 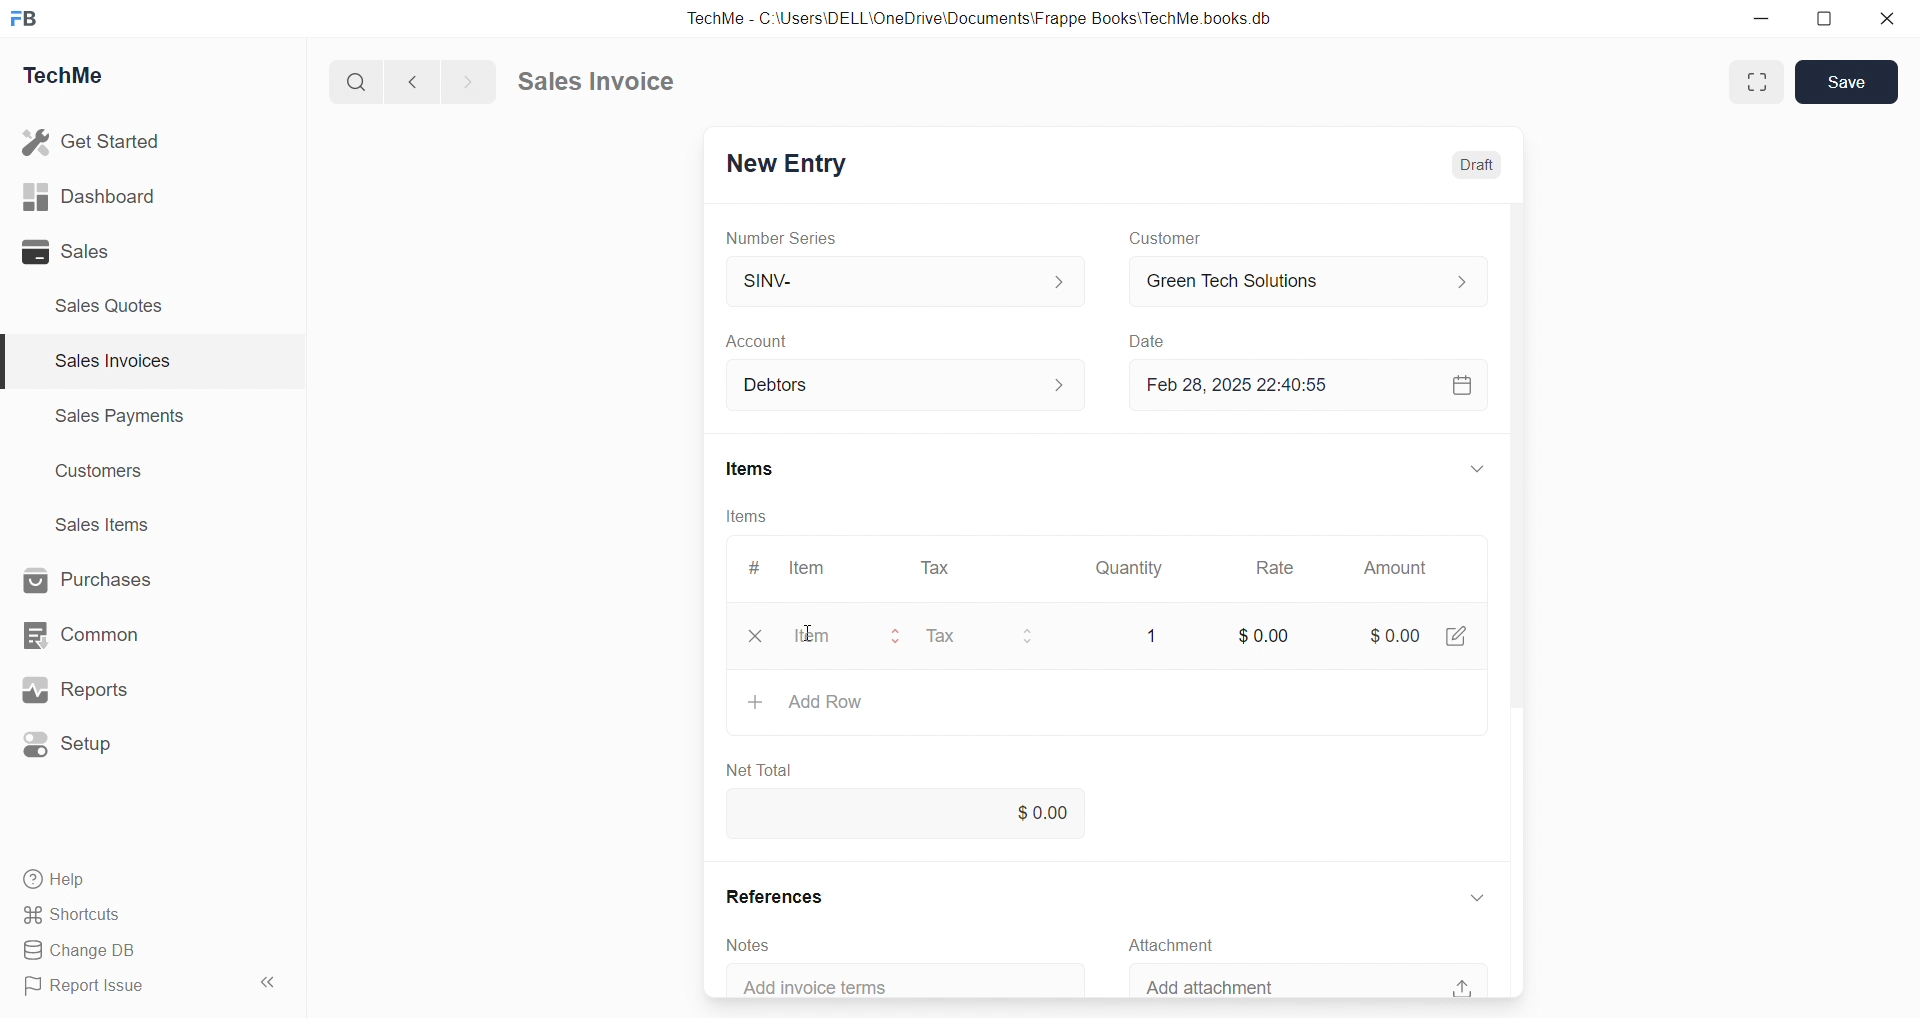 What do you see at coordinates (1170, 946) in the screenshot?
I see `Attachment` at bounding box center [1170, 946].